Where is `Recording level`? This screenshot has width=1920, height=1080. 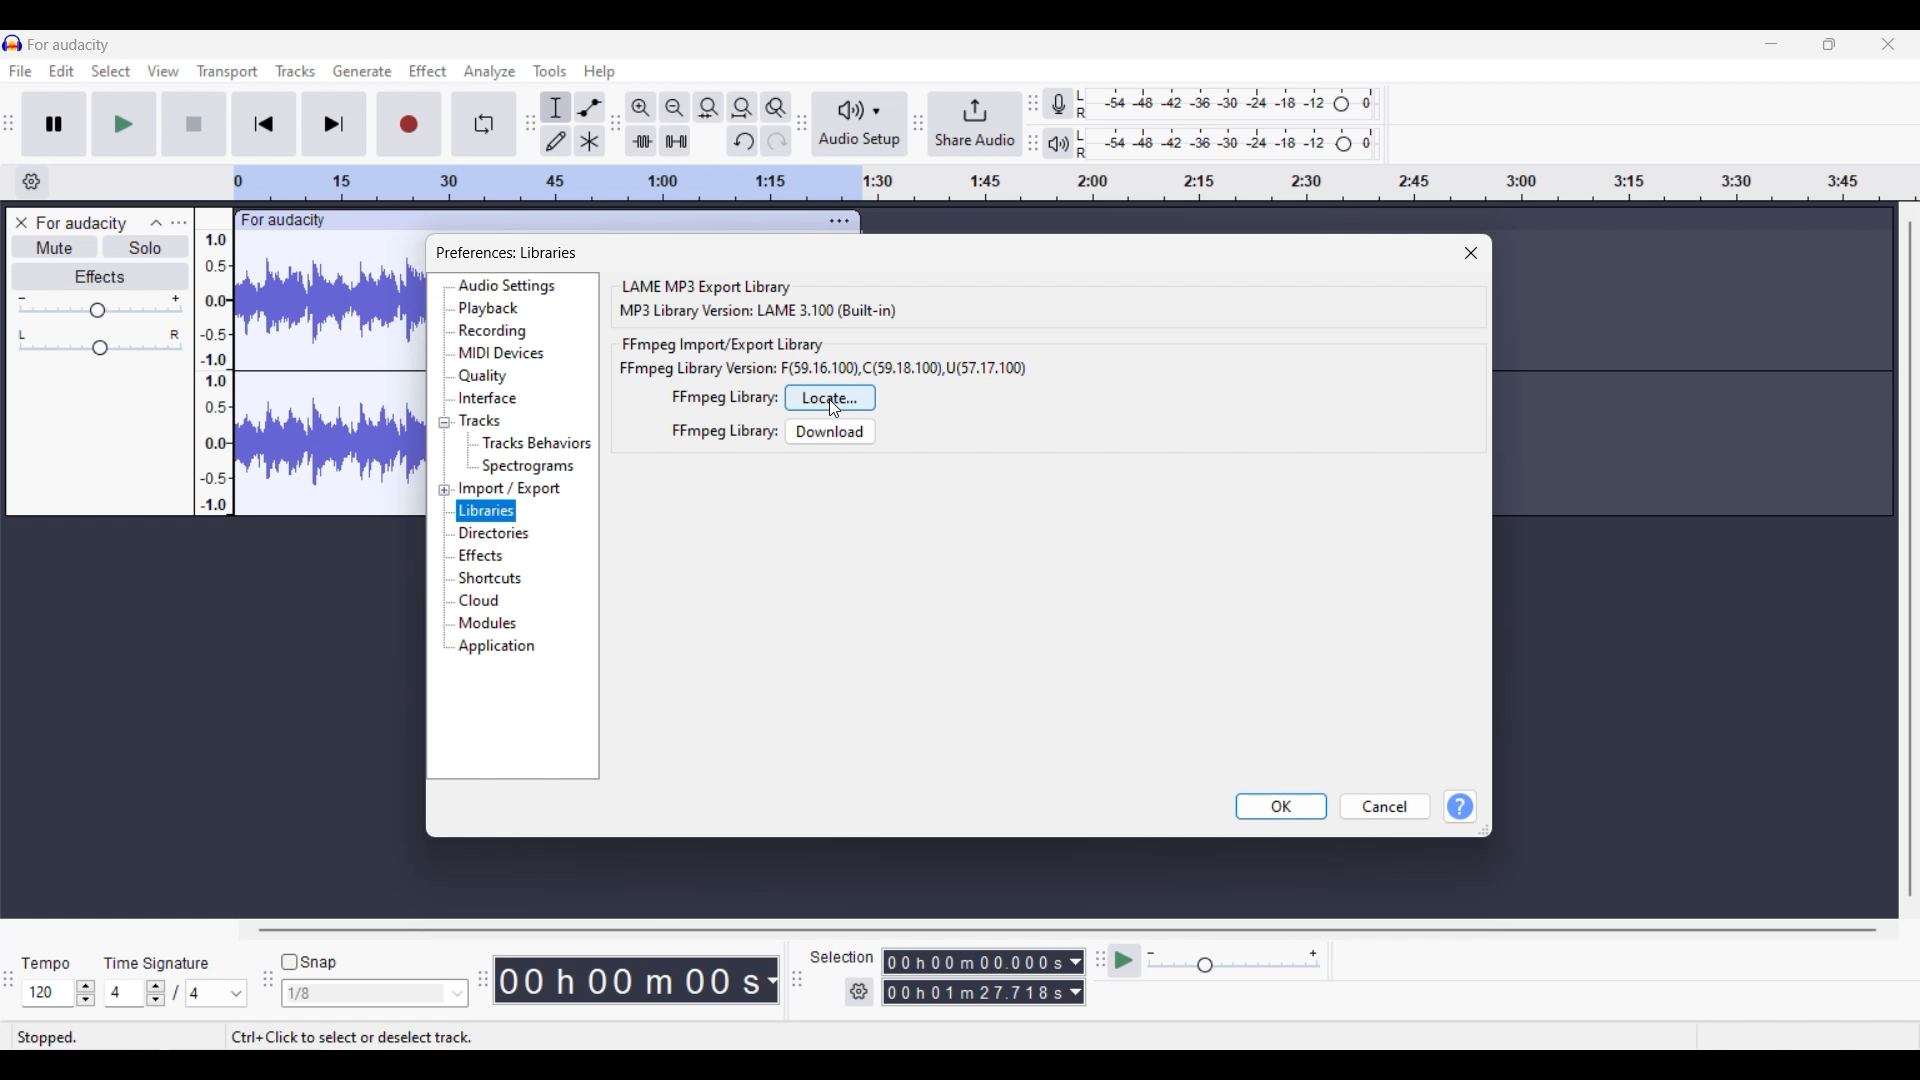
Recording level is located at coordinates (1226, 104).